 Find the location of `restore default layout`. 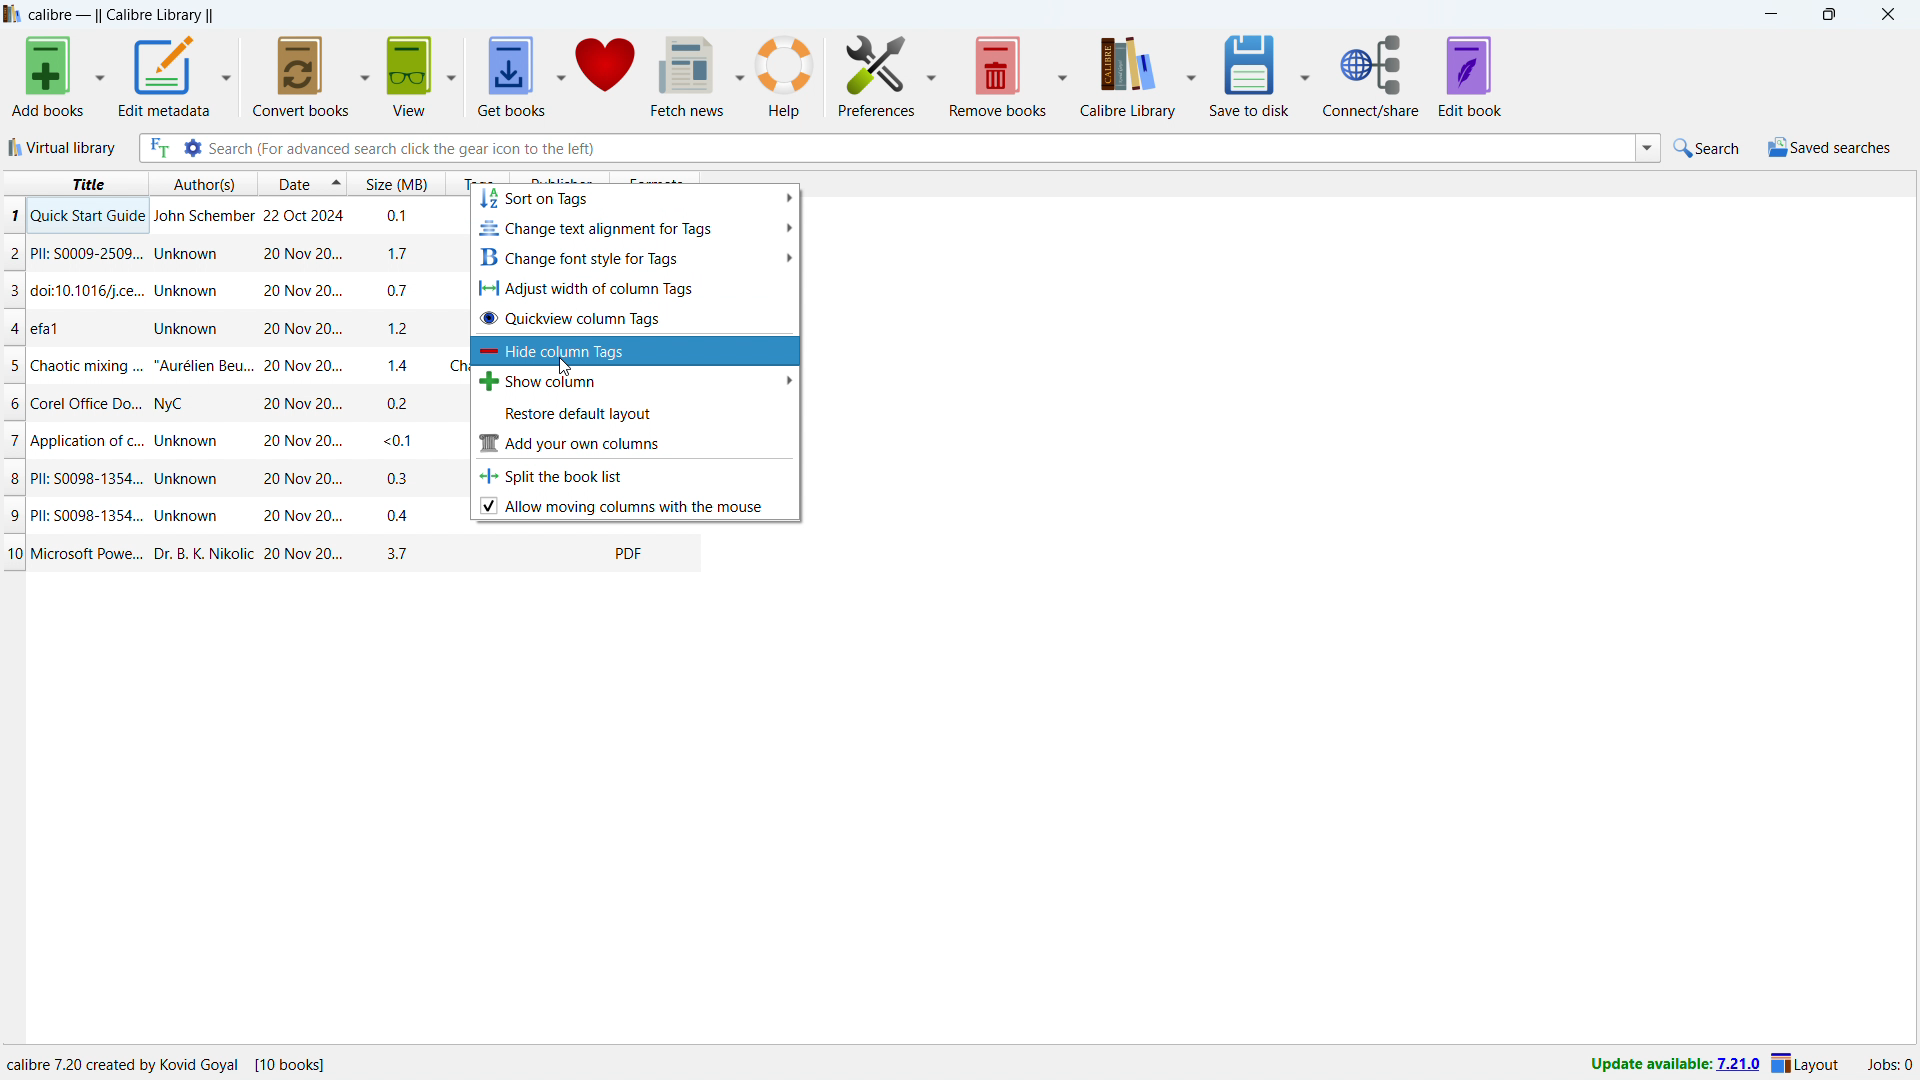

restore default layout is located at coordinates (636, 412).